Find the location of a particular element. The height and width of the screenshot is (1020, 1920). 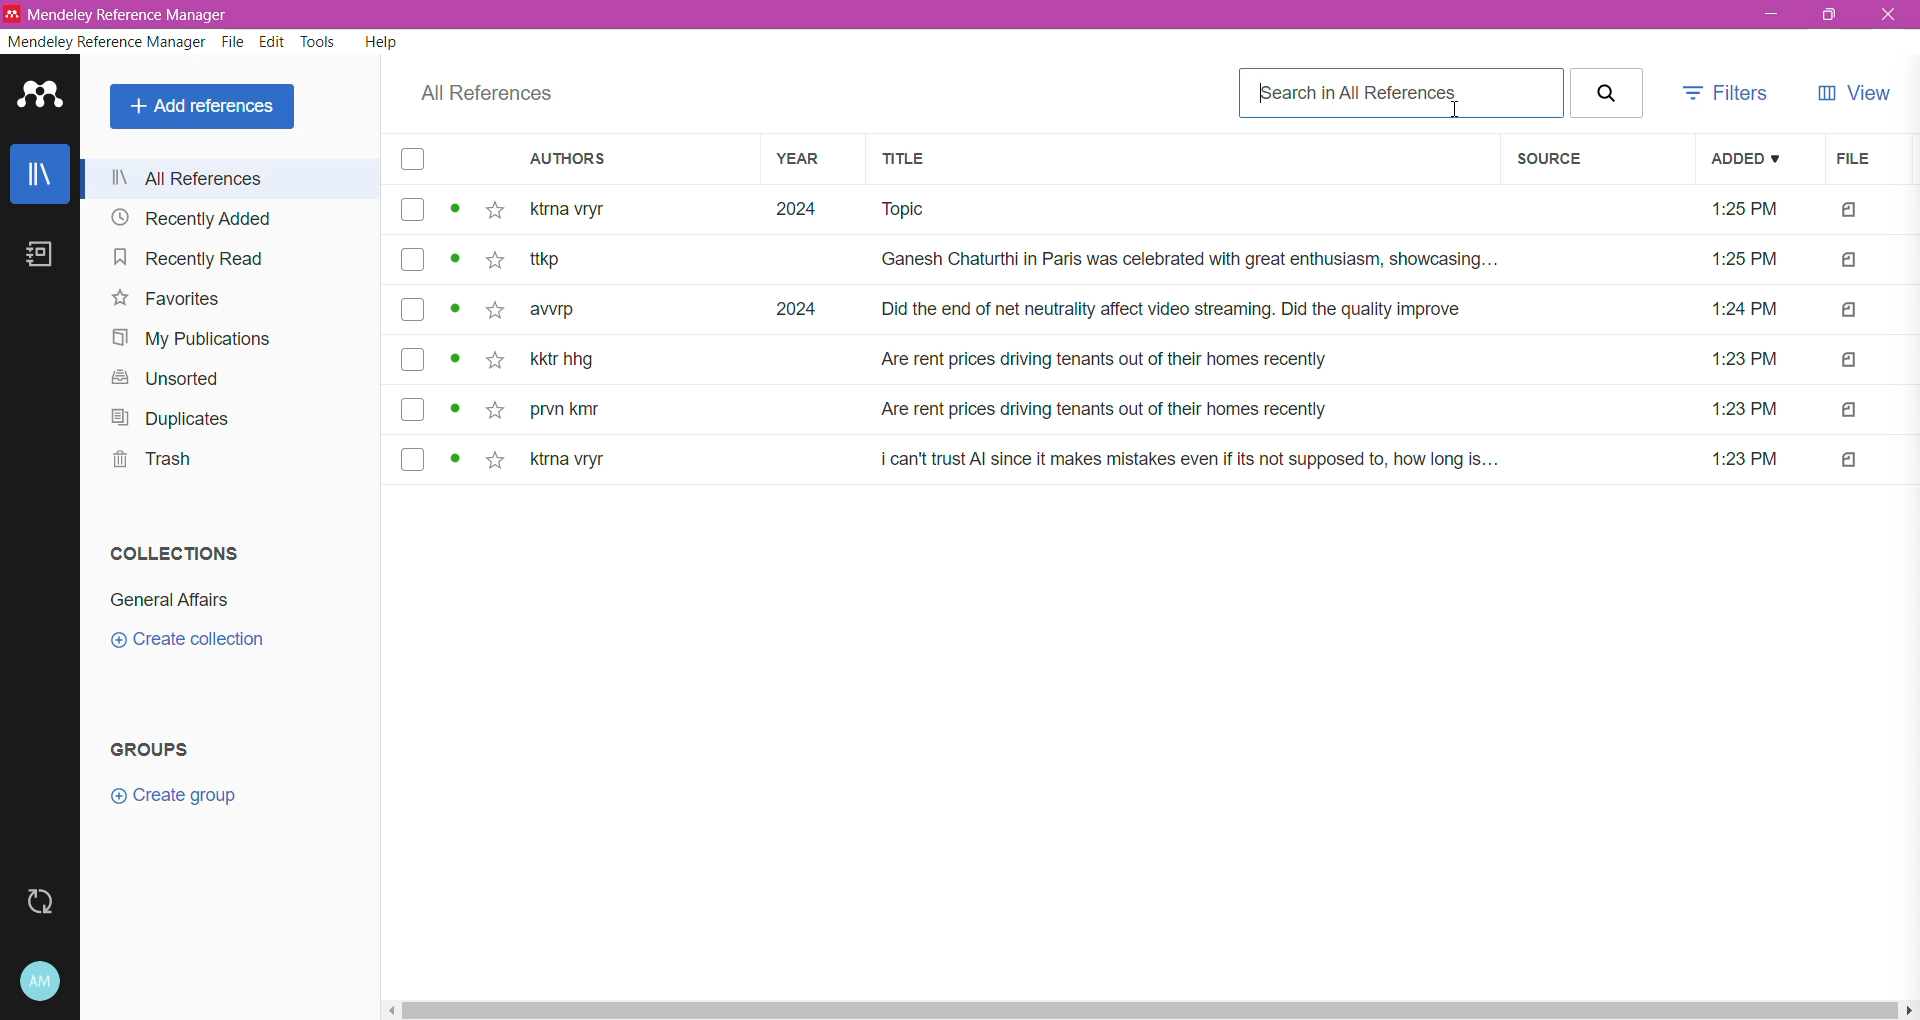

View is located at coordinates (1857, 92).